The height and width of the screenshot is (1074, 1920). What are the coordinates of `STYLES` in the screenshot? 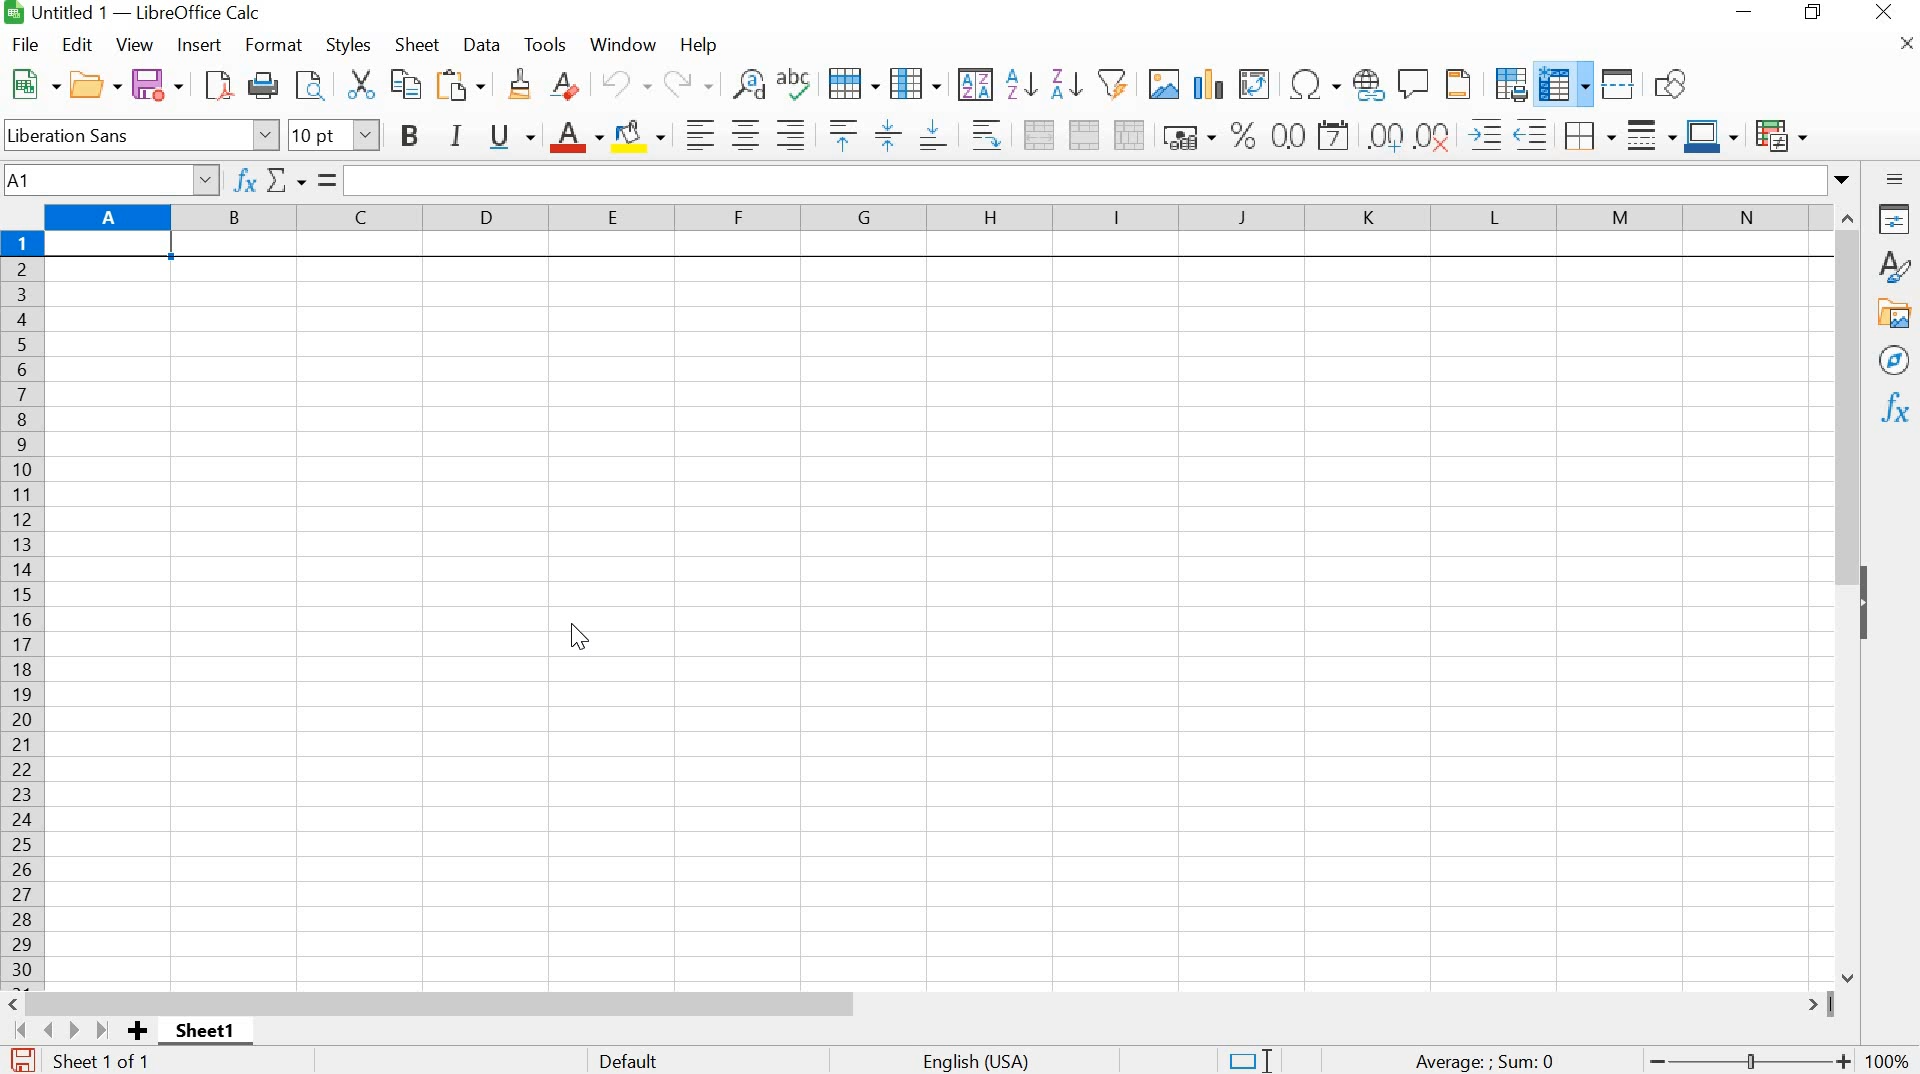 It's located at (1894, 267).